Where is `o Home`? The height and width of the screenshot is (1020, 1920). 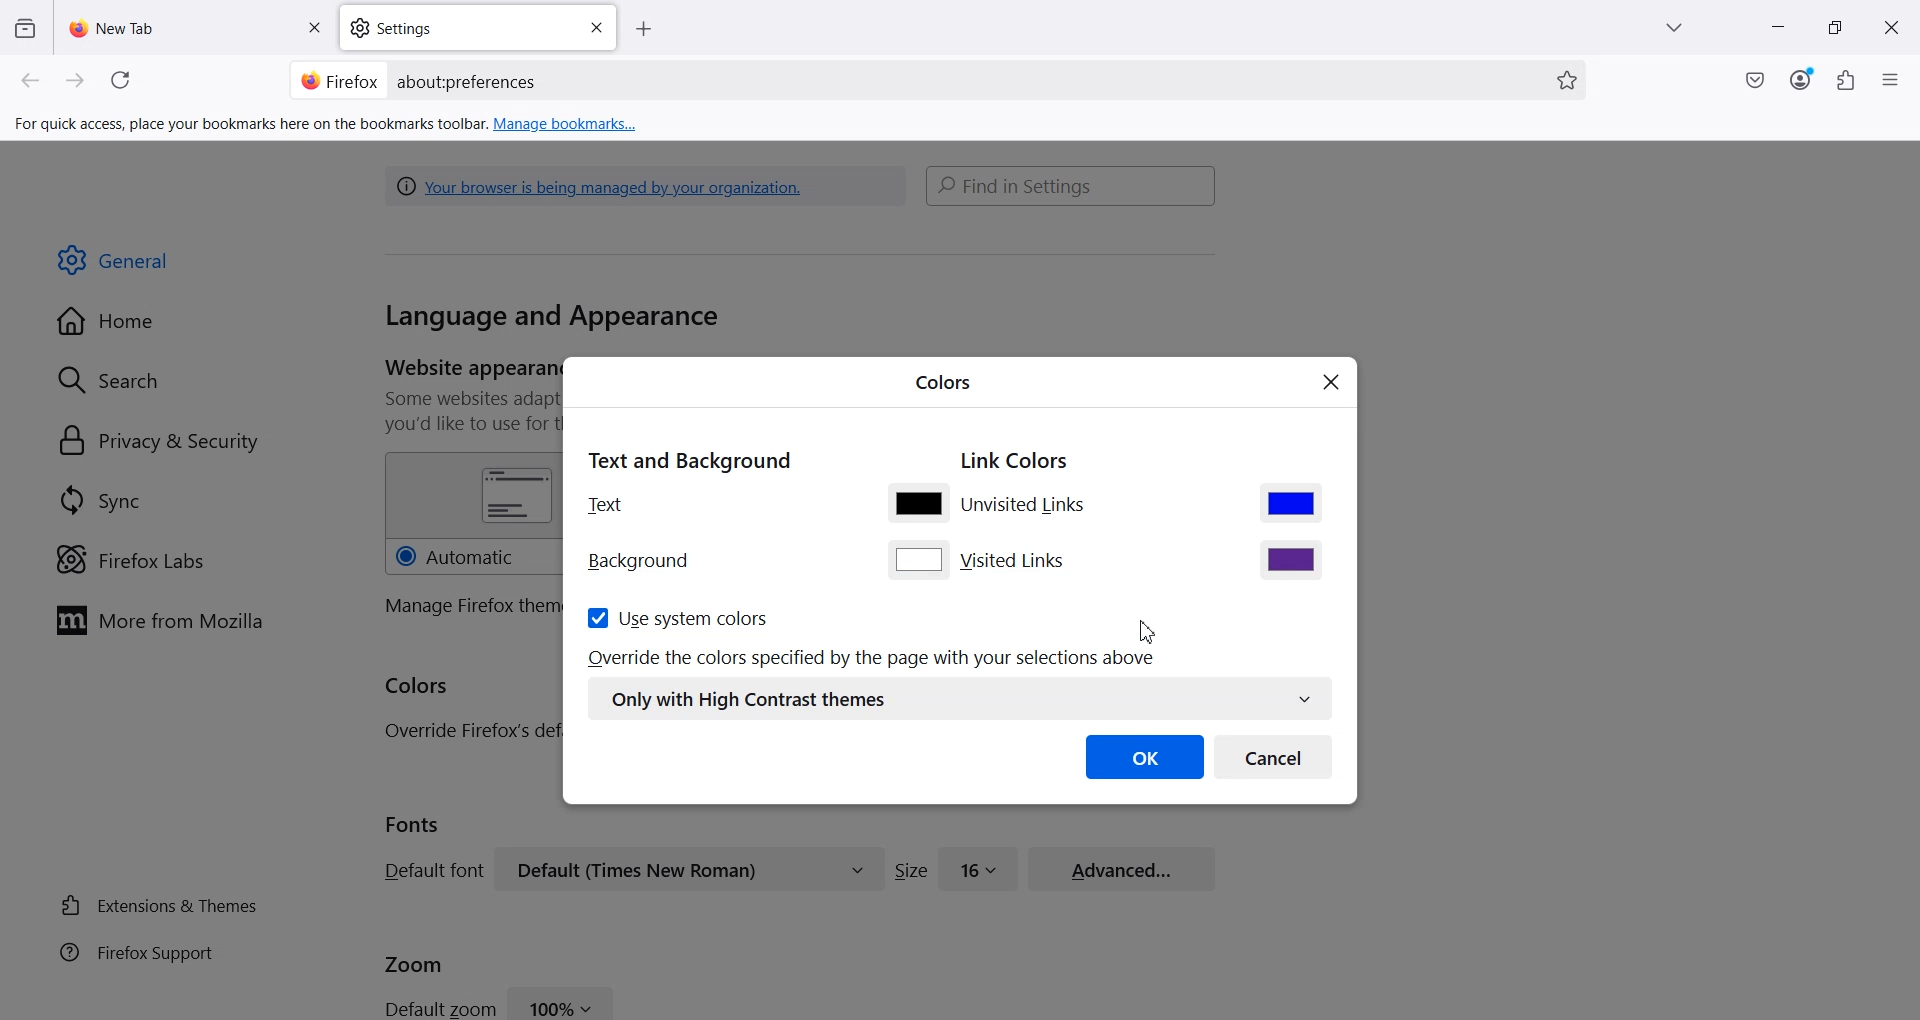
o Home is located at coordinates (108, 321).